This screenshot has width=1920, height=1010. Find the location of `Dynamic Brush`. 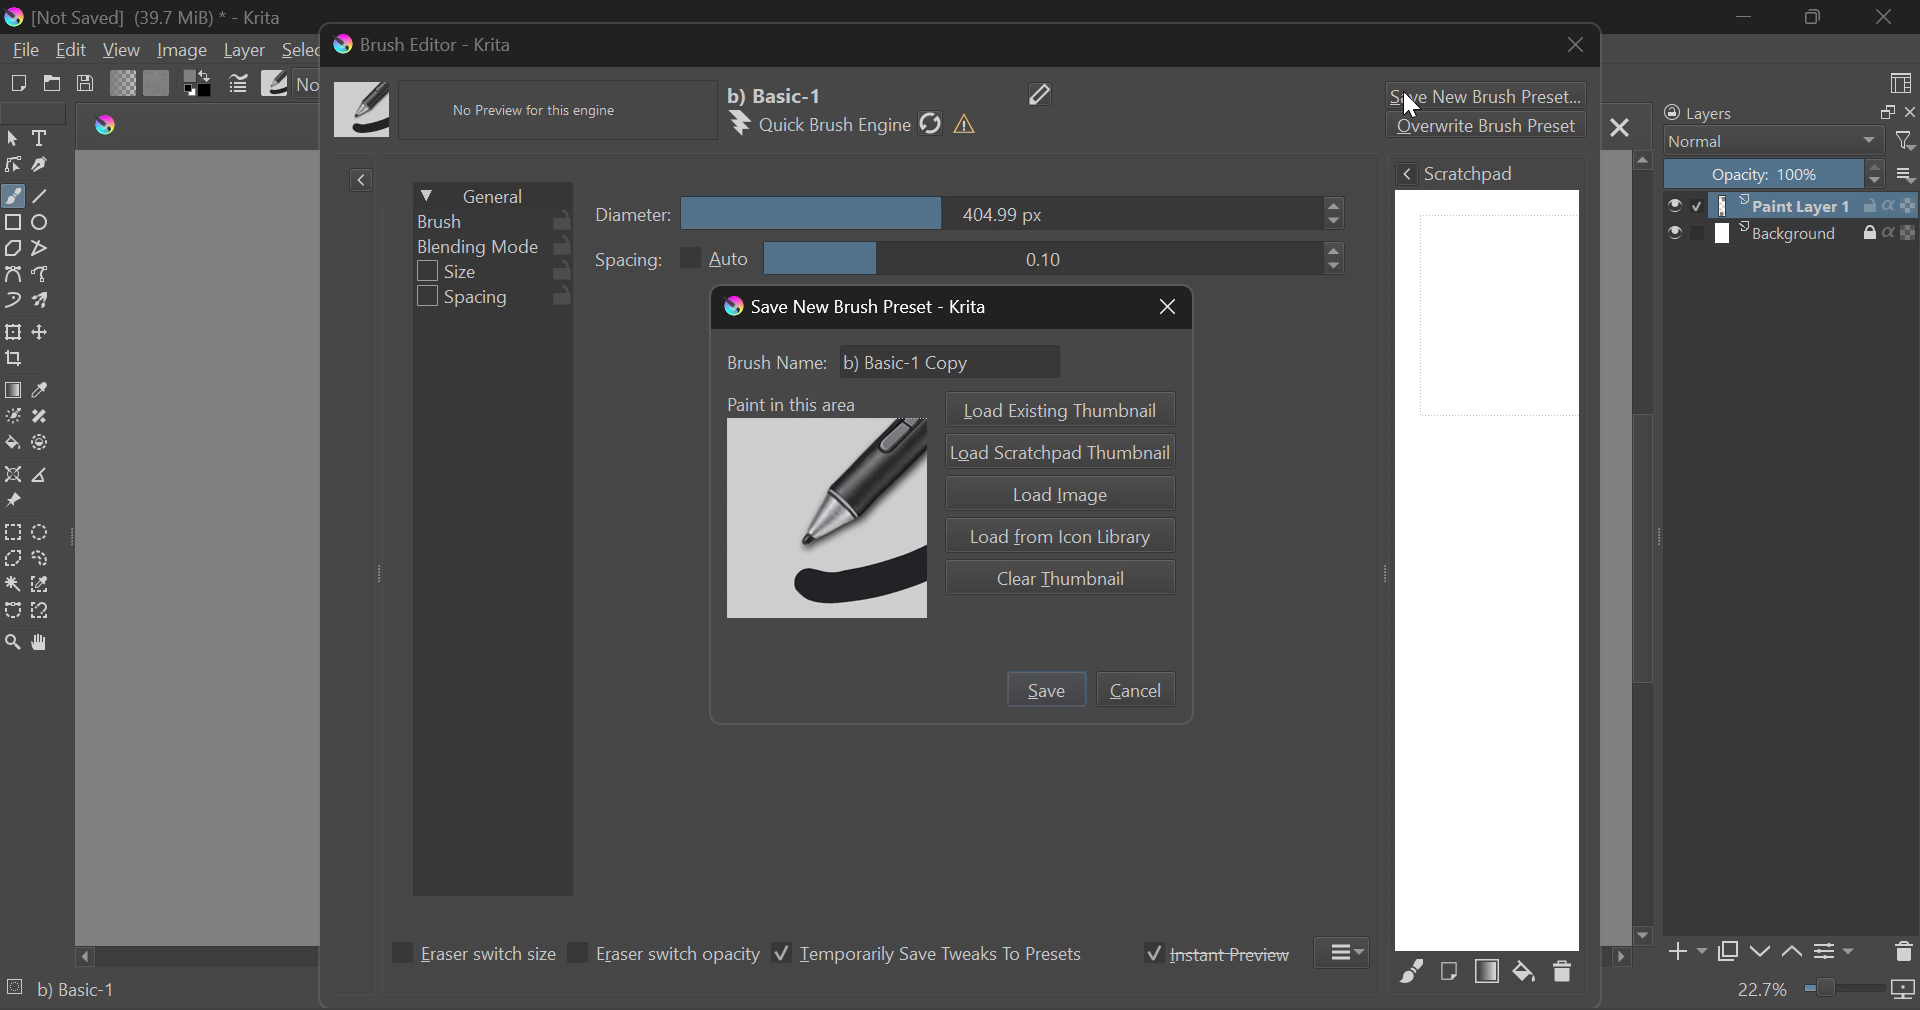

Dynamic Brush is located at coordinates (12, 301).